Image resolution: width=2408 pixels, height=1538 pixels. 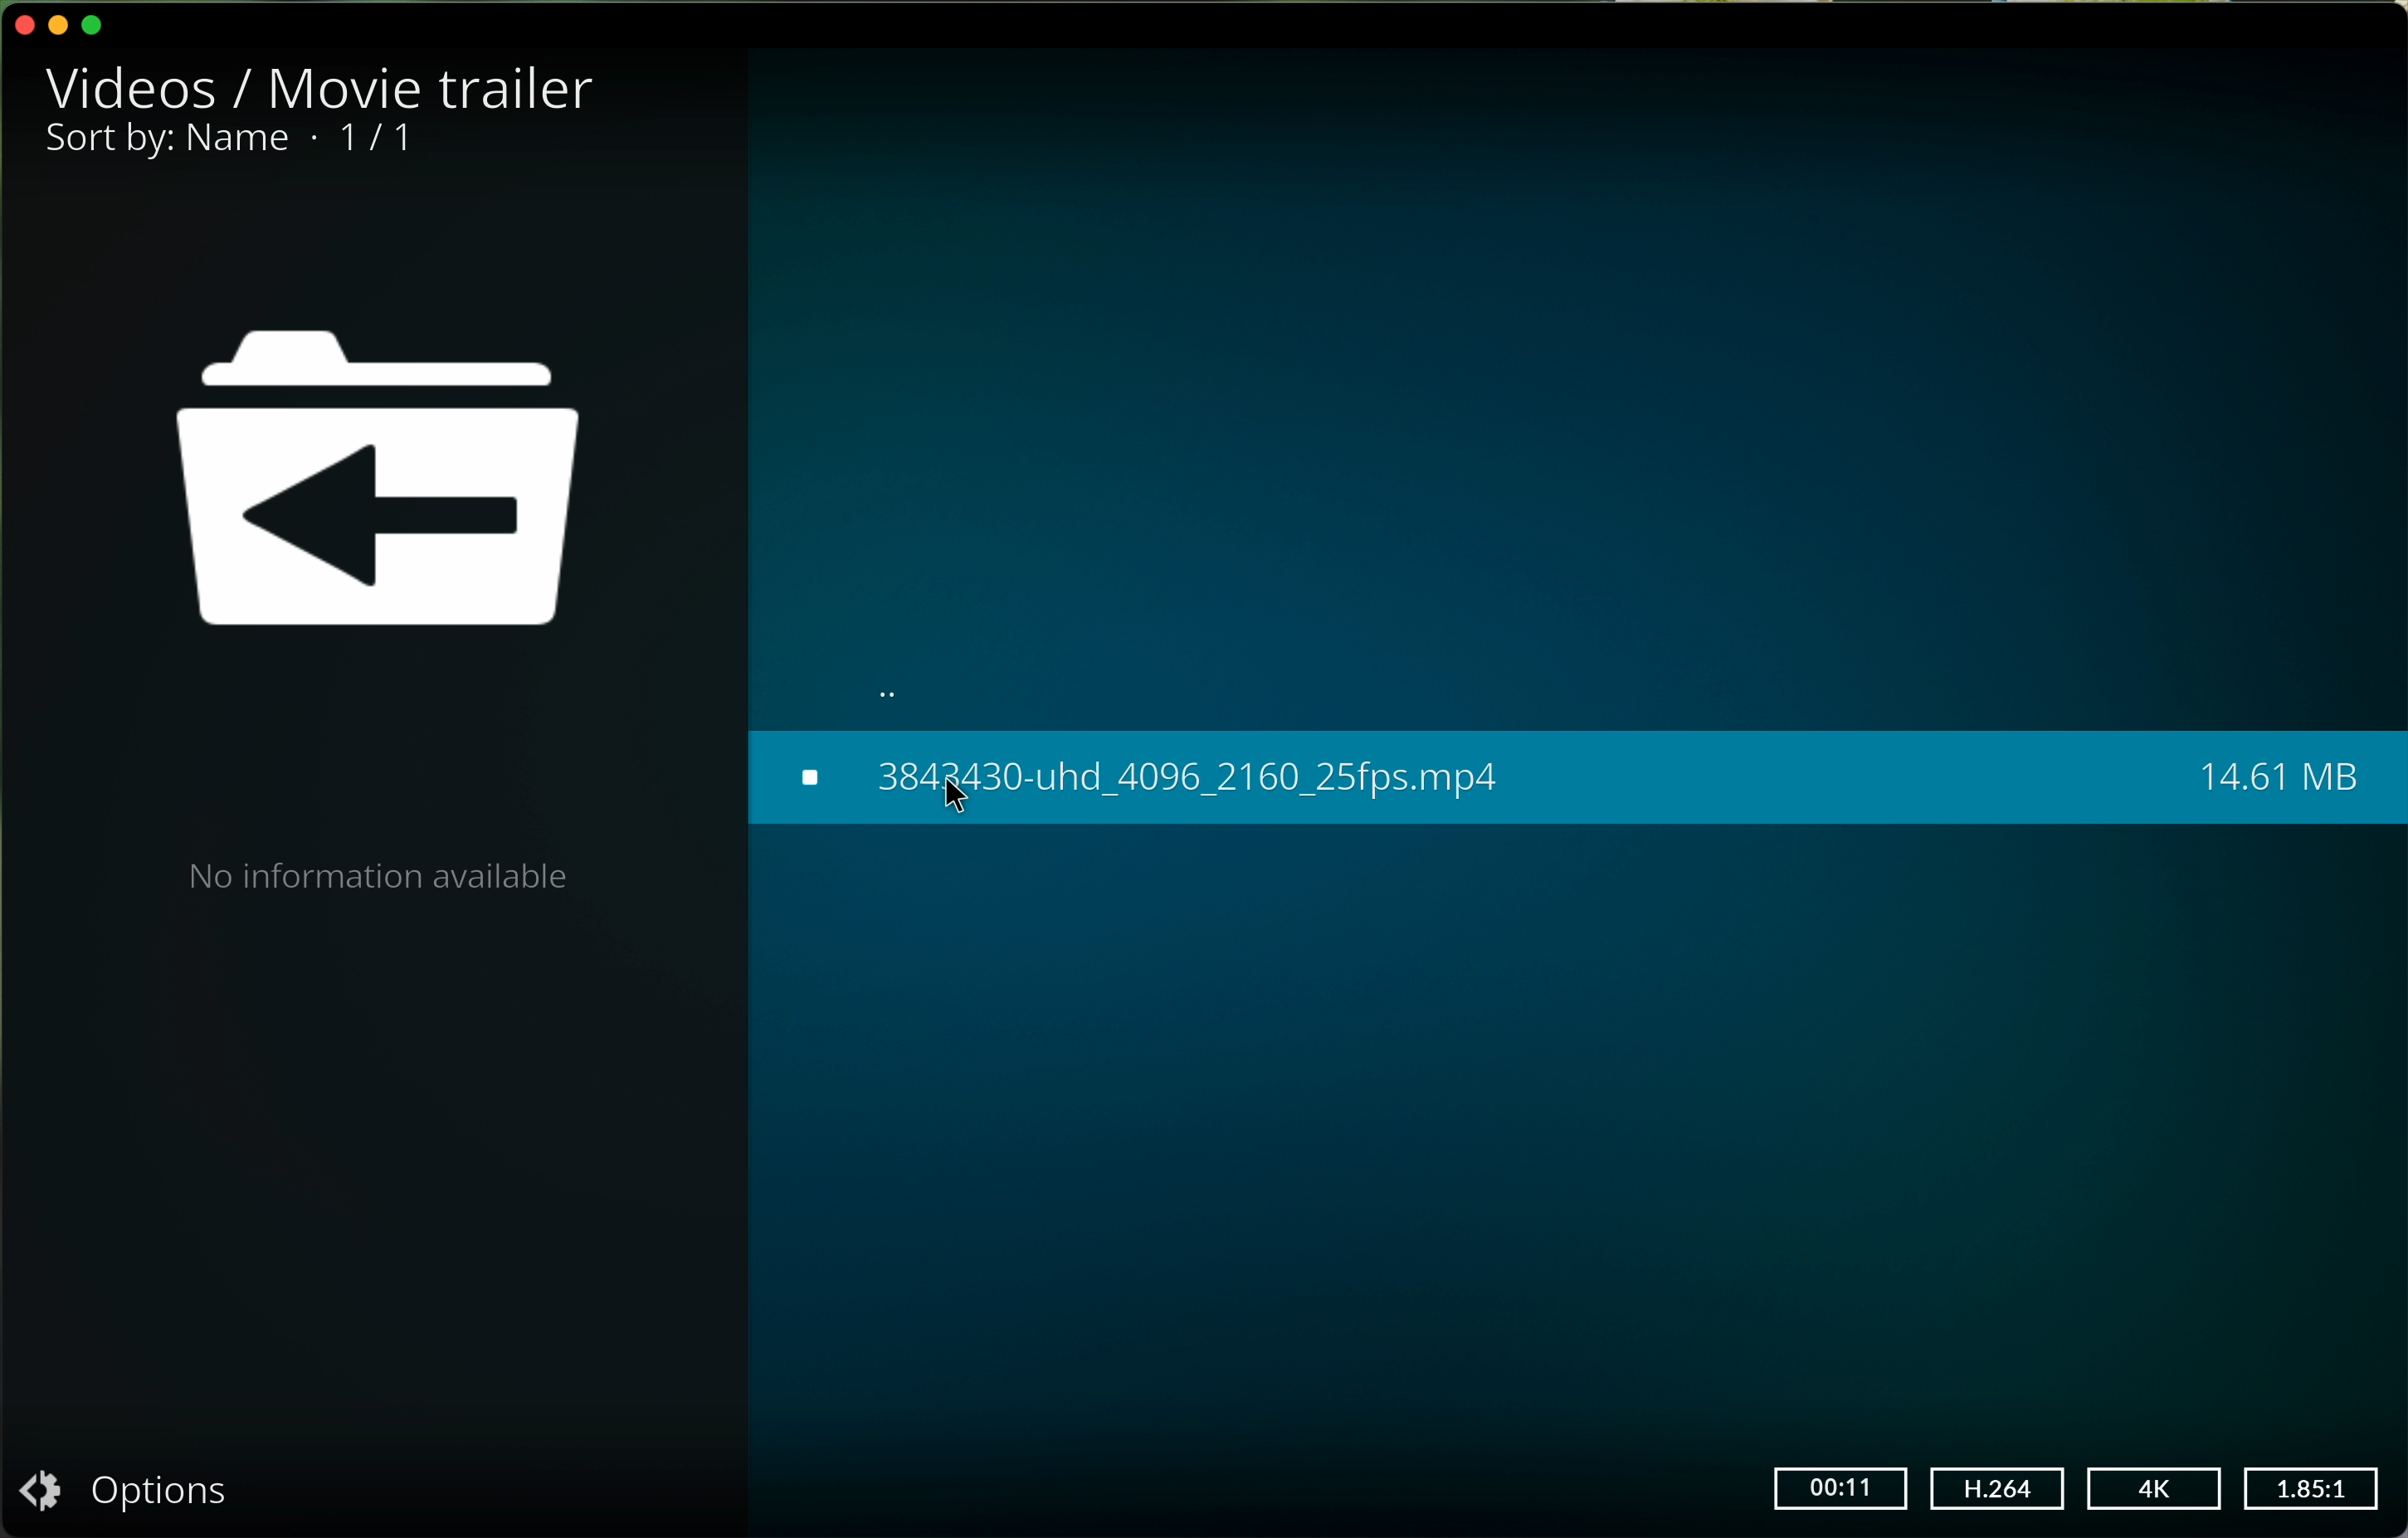 I want to click on 1.85:1, so click(x=2310, y=1486).